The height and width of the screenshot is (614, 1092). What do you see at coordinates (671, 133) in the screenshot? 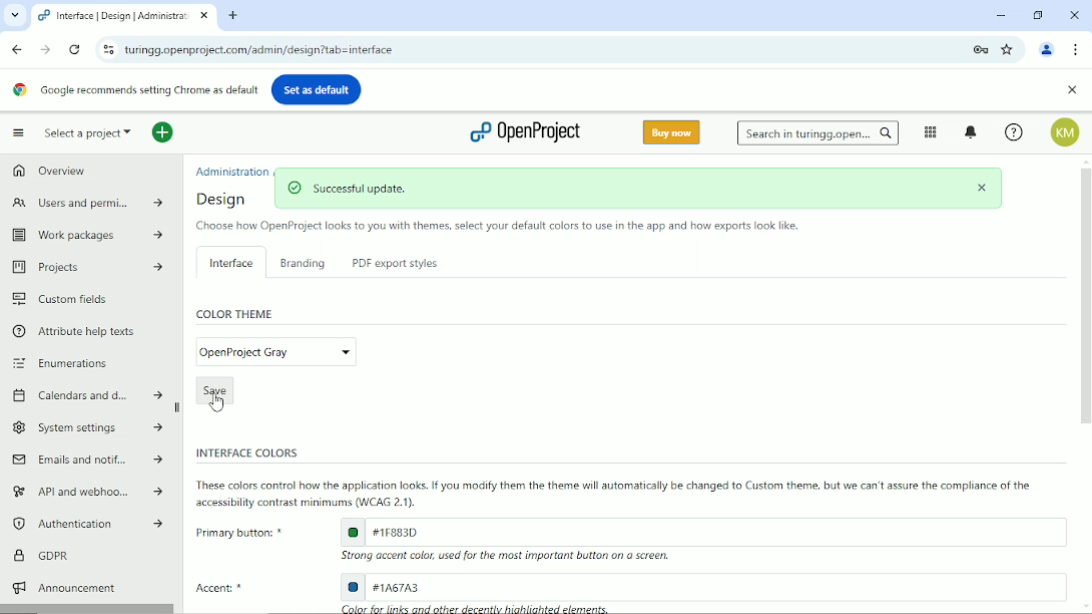
I see `Buy now` at bounding box center [671, 133].